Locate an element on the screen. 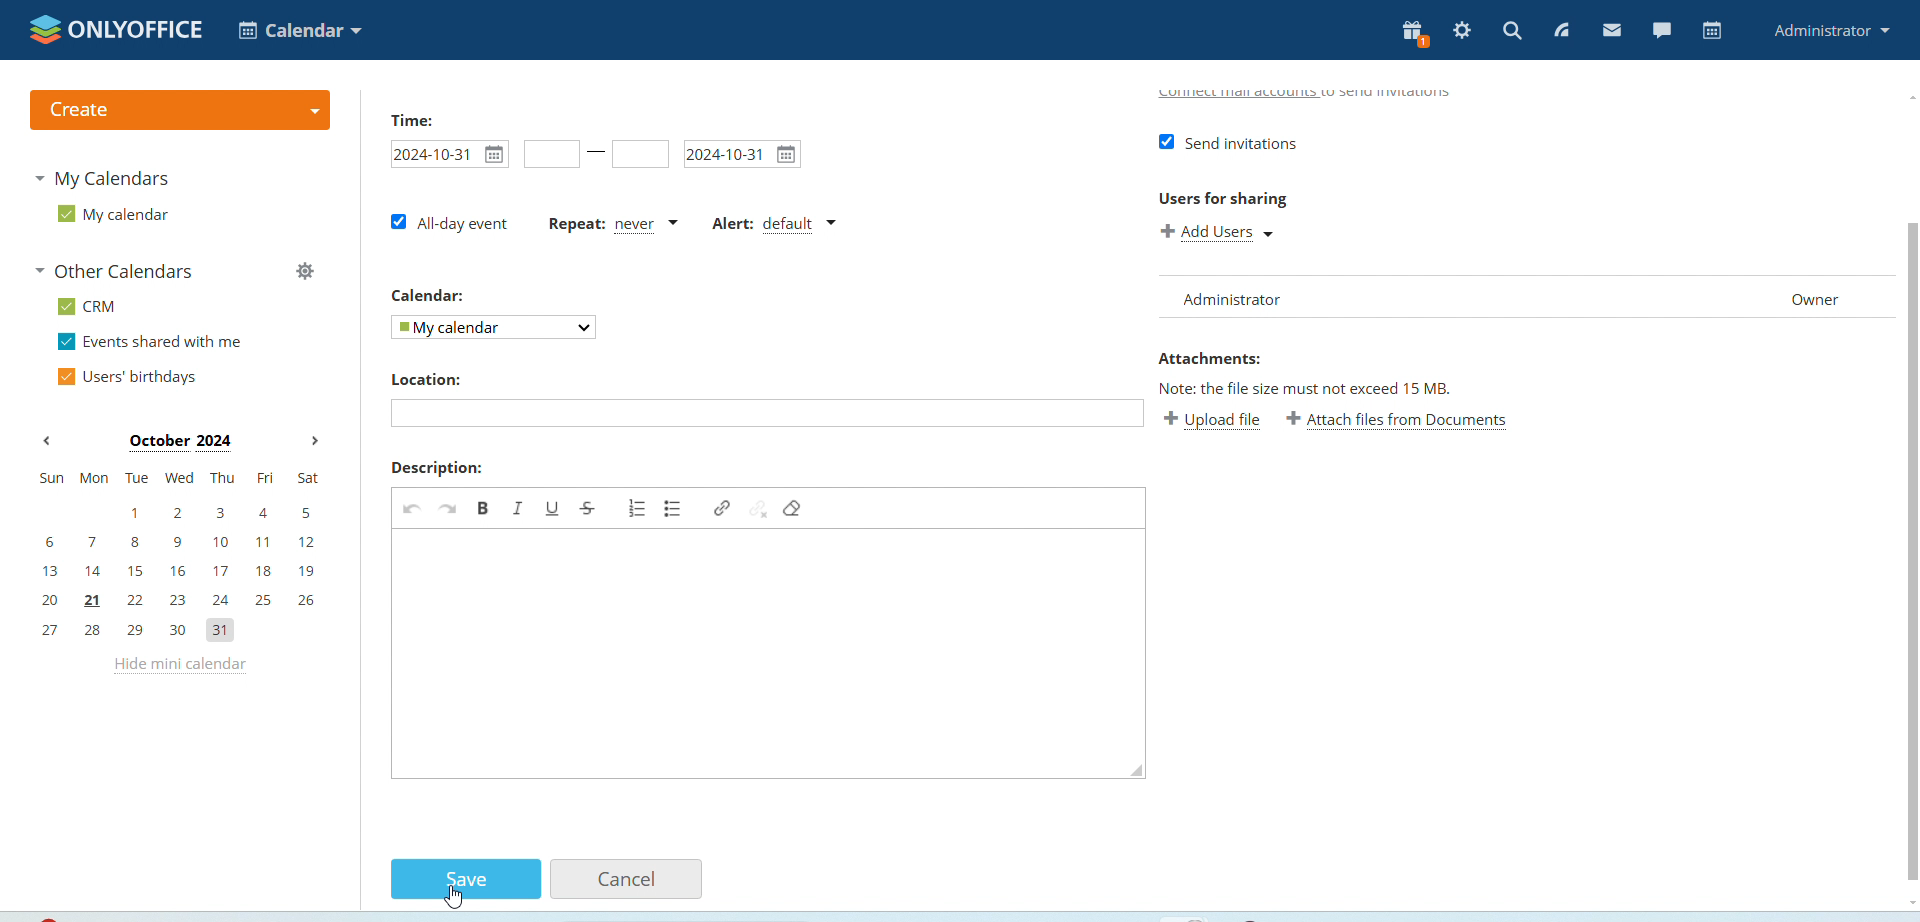 The width and height of the screenshot is (1920, 922). Remove format is located at coordinates (794, 508).